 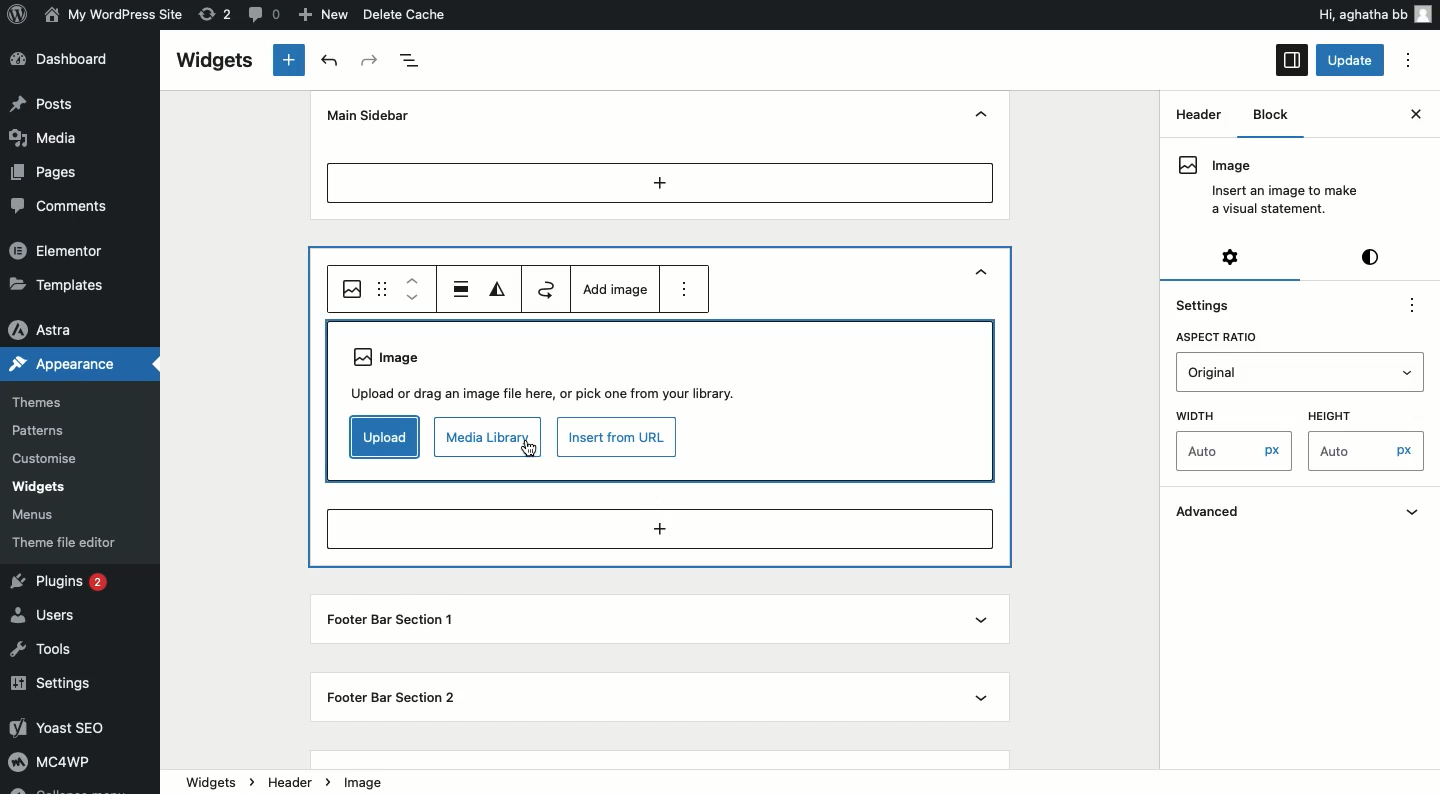 What do you see at coordinates (1328, 415) in the screenshot?
I see `Height` at bounding box center [1328, 415].